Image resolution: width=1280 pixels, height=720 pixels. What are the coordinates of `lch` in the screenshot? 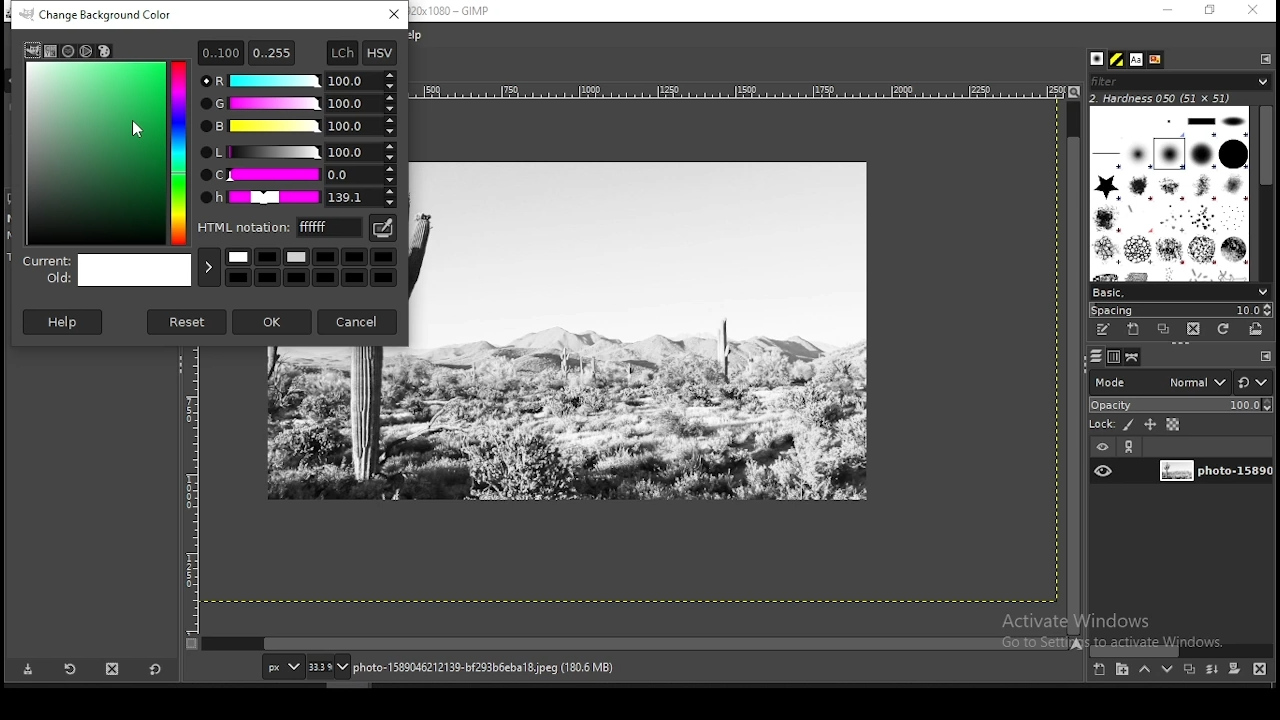 It's located at (341, 53).